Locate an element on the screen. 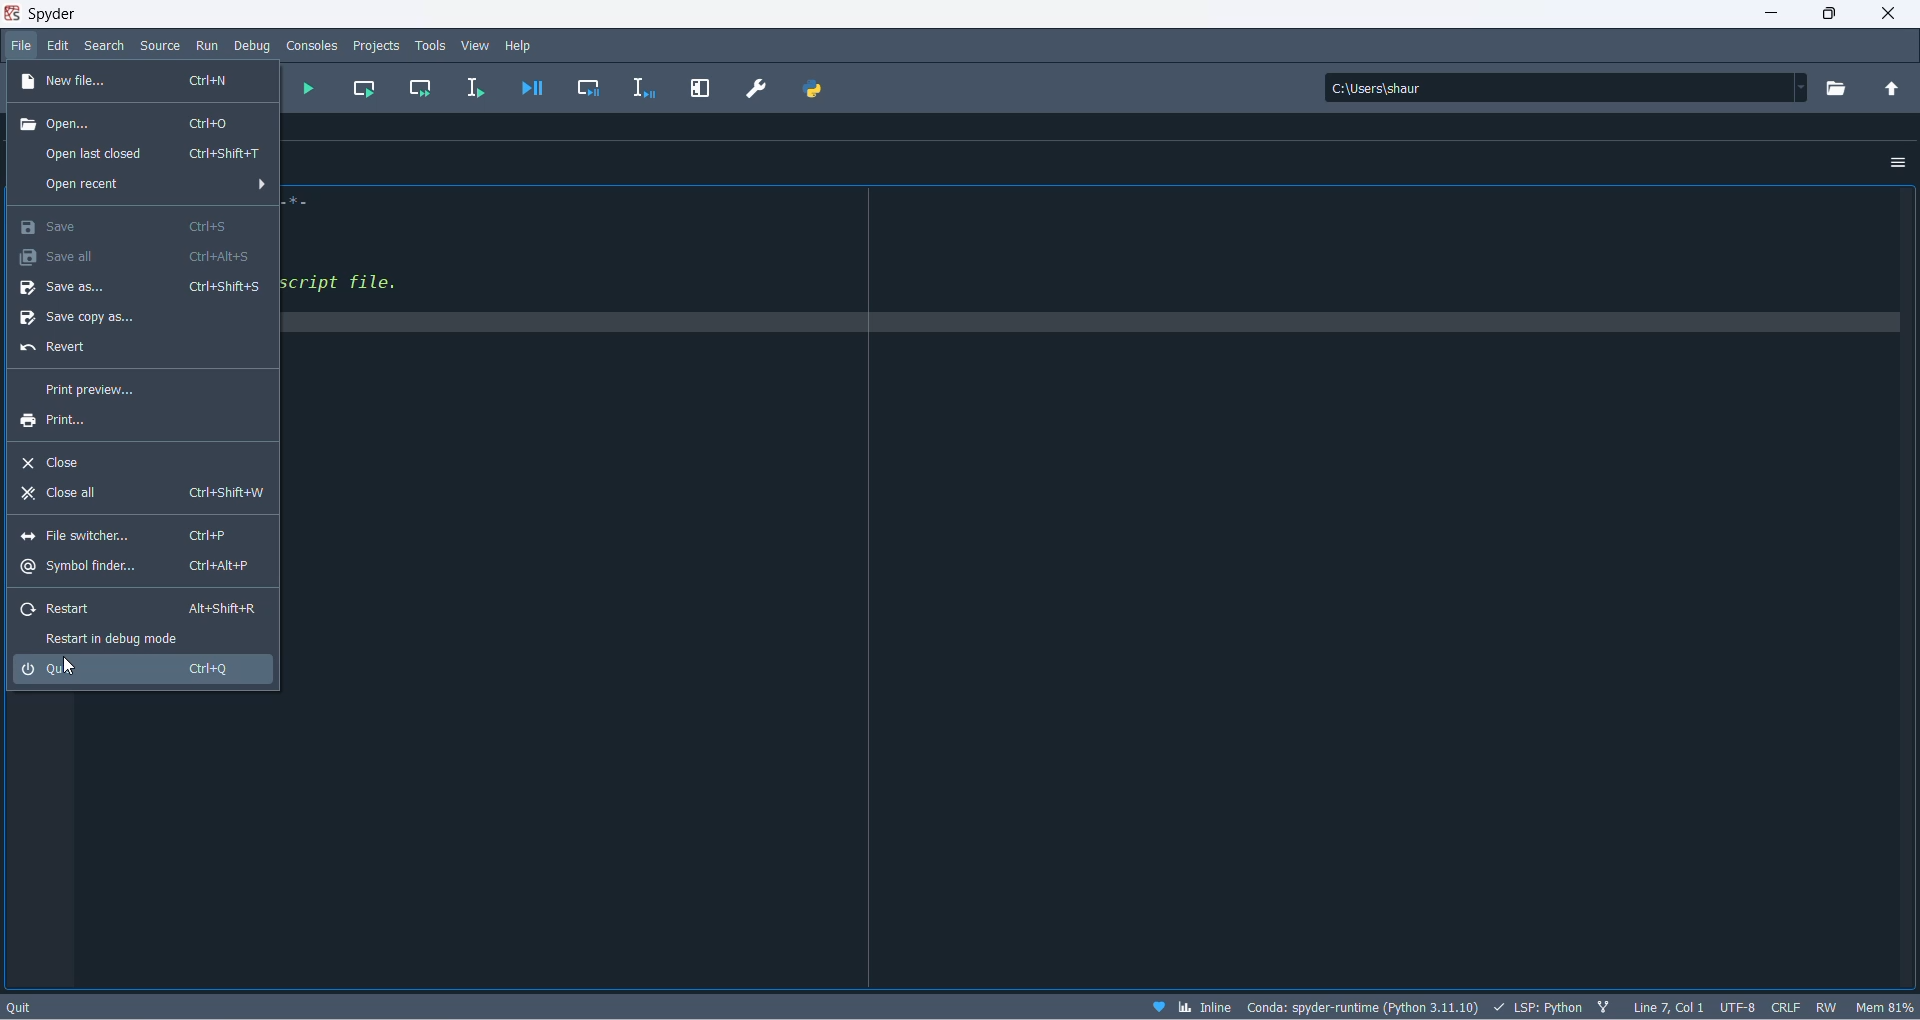 The height and width of the screenshot is (1020, 1920). path is located at coordinates (1559, 88).